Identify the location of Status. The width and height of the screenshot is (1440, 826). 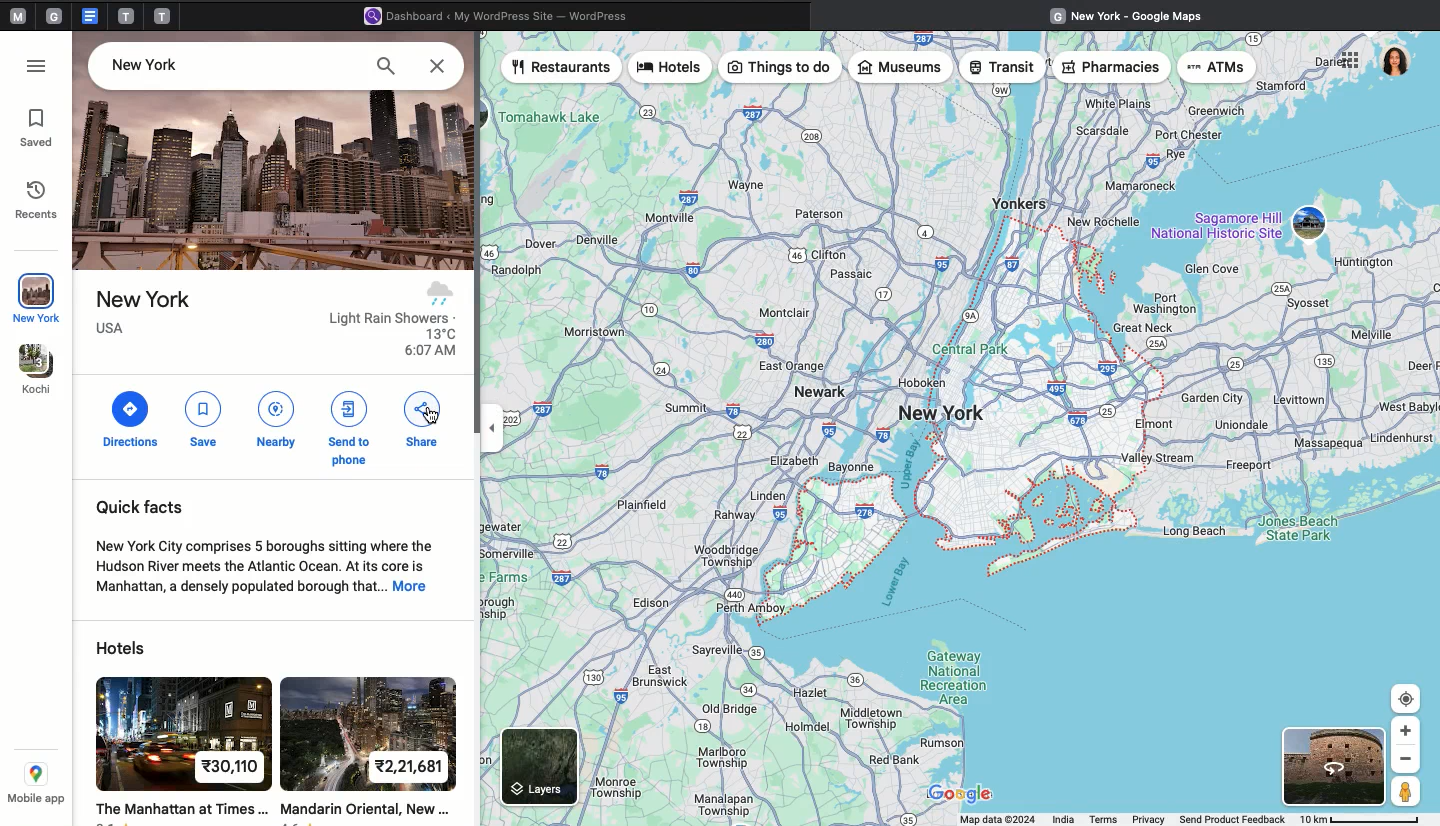
(960, 819).